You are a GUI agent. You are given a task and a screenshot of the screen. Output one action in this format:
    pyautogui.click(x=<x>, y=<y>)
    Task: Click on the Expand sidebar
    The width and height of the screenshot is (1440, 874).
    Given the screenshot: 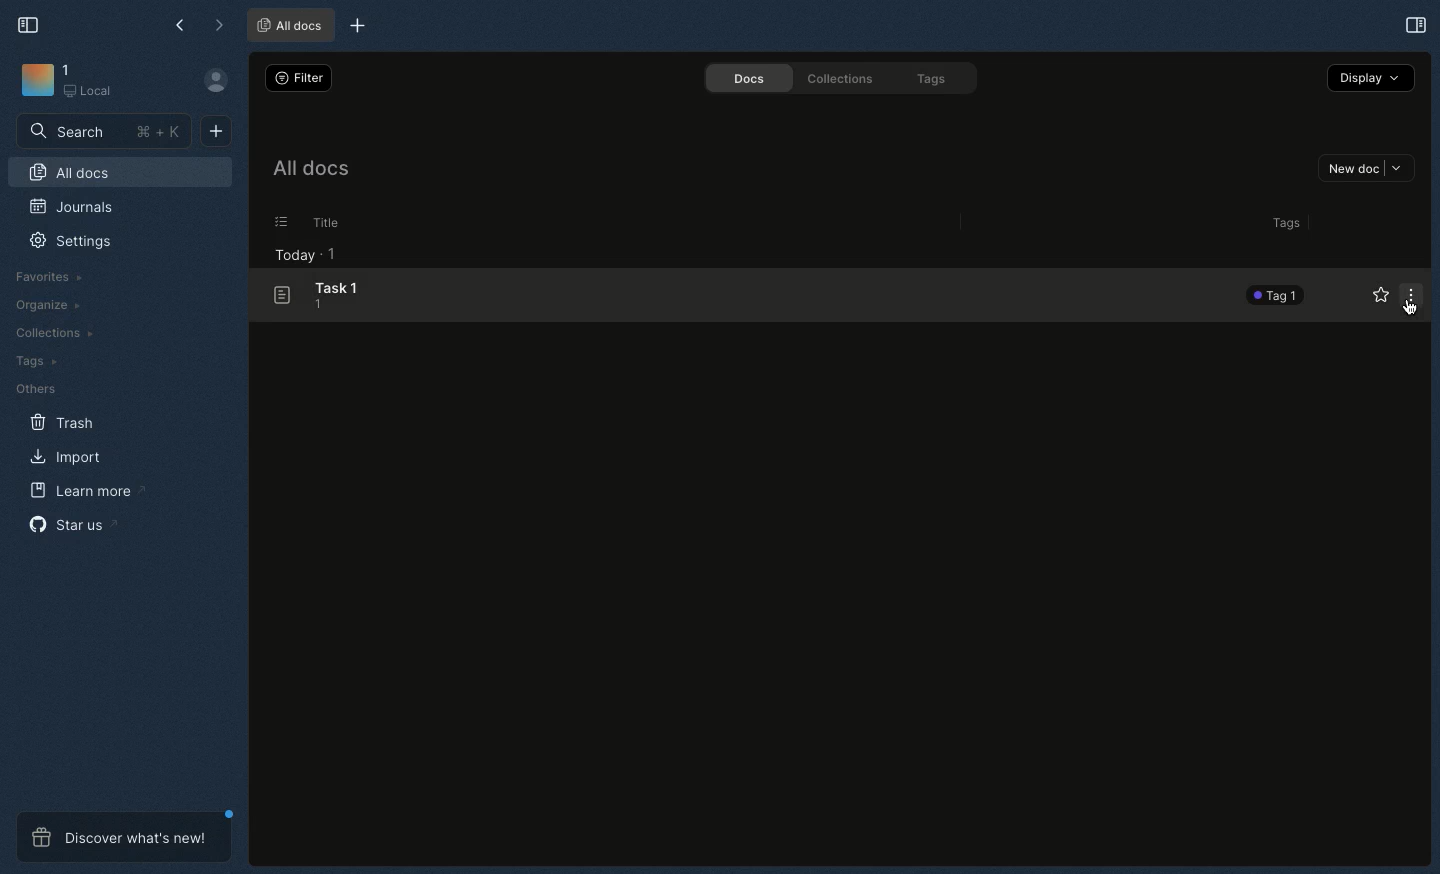 What is the action you would take?
    pyautogui.click(x=1416, y=26)
    